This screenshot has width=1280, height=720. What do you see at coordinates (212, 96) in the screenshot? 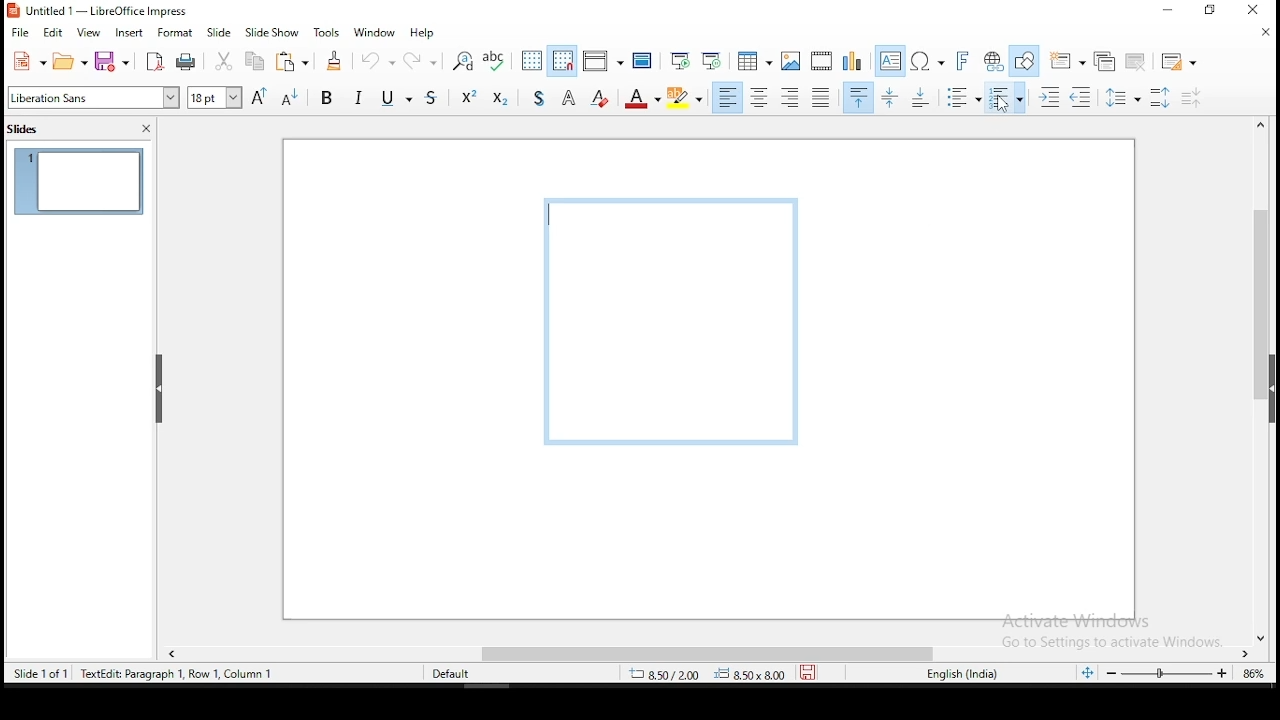
I see `font size` at bounding box center [212, 96].